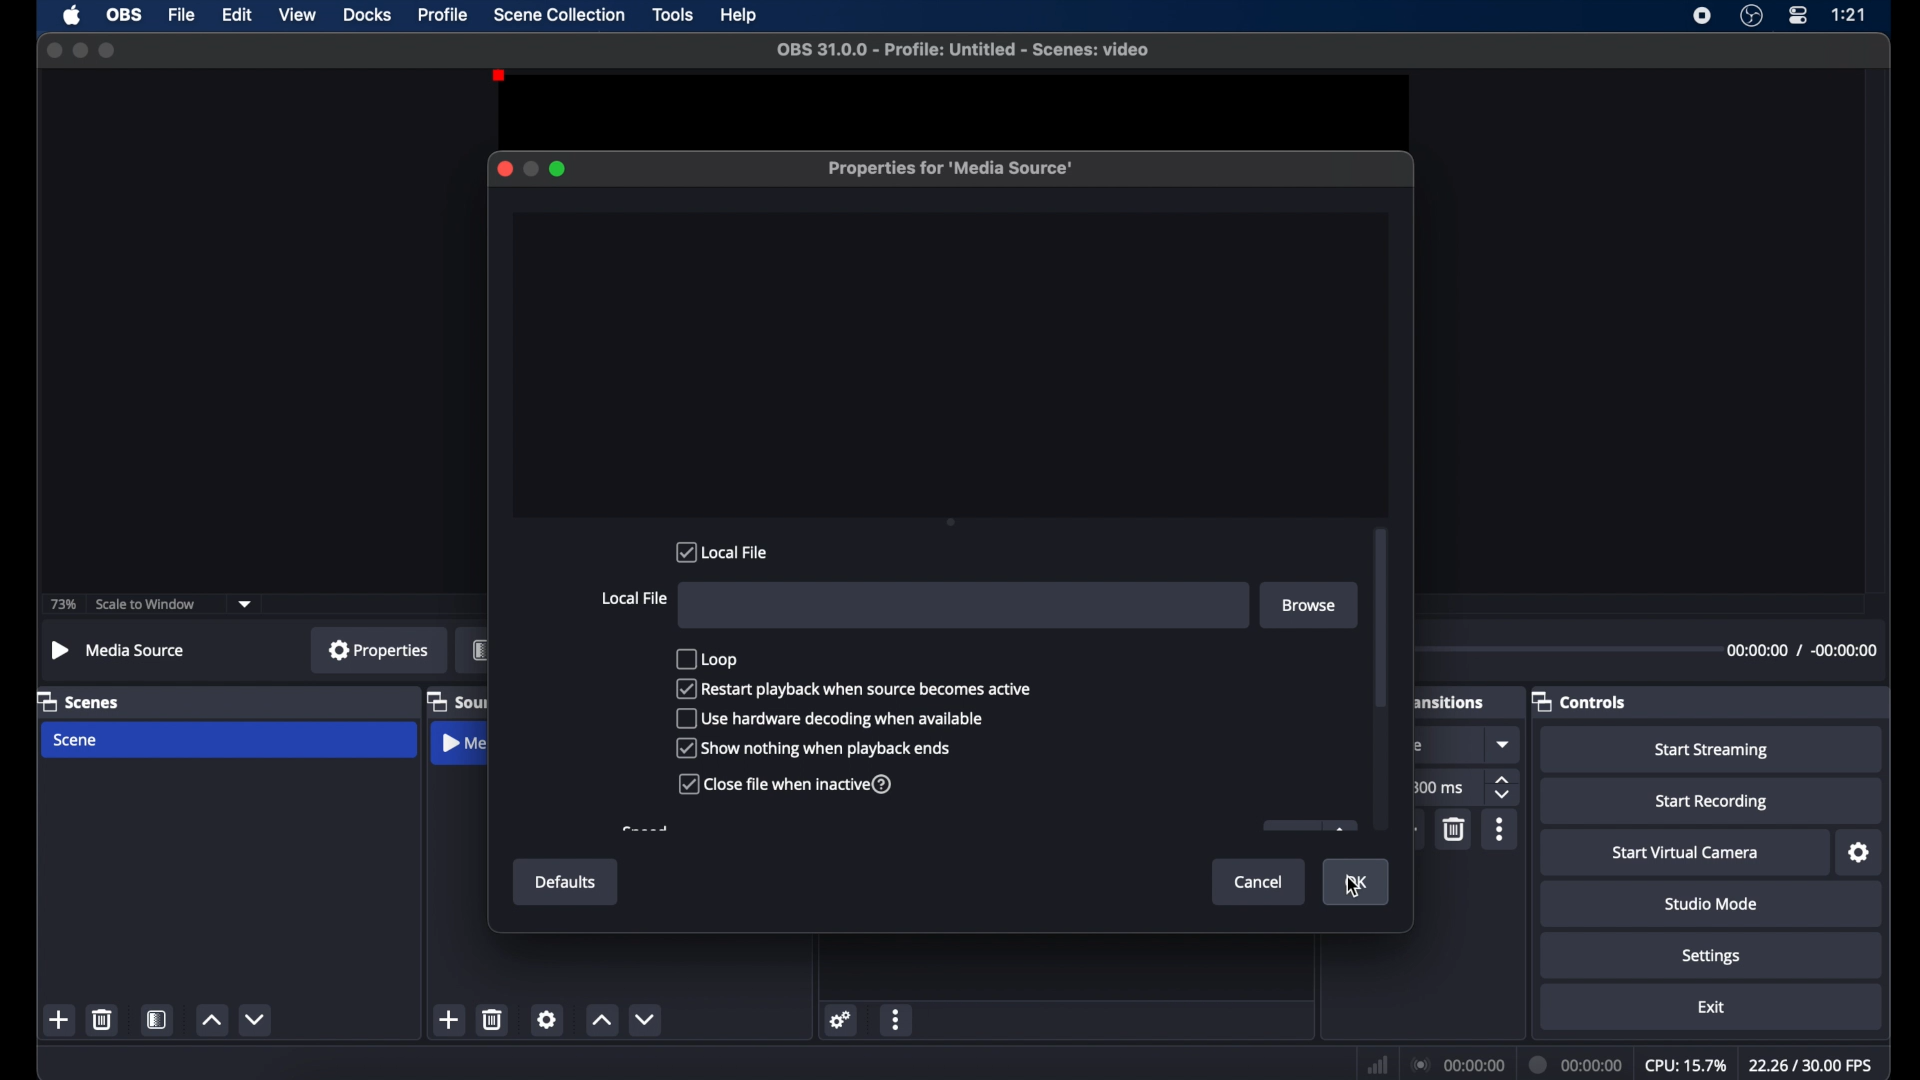 The height and width of the screenshot is (1080, 1920). Describe the element at coordinates (101, 1019) in the screenshot. I see `delete` at that location.